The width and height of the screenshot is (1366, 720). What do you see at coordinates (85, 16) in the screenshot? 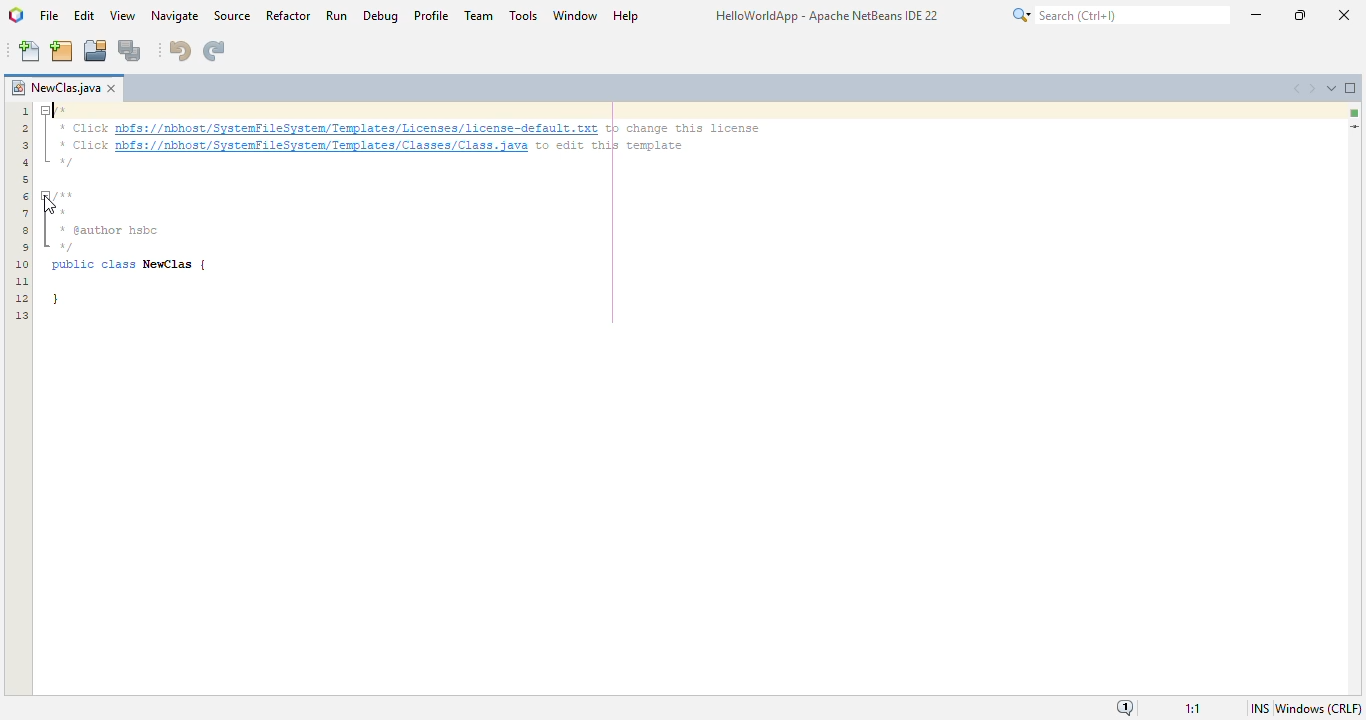
I see `edit` at bounding box center [85, 16].